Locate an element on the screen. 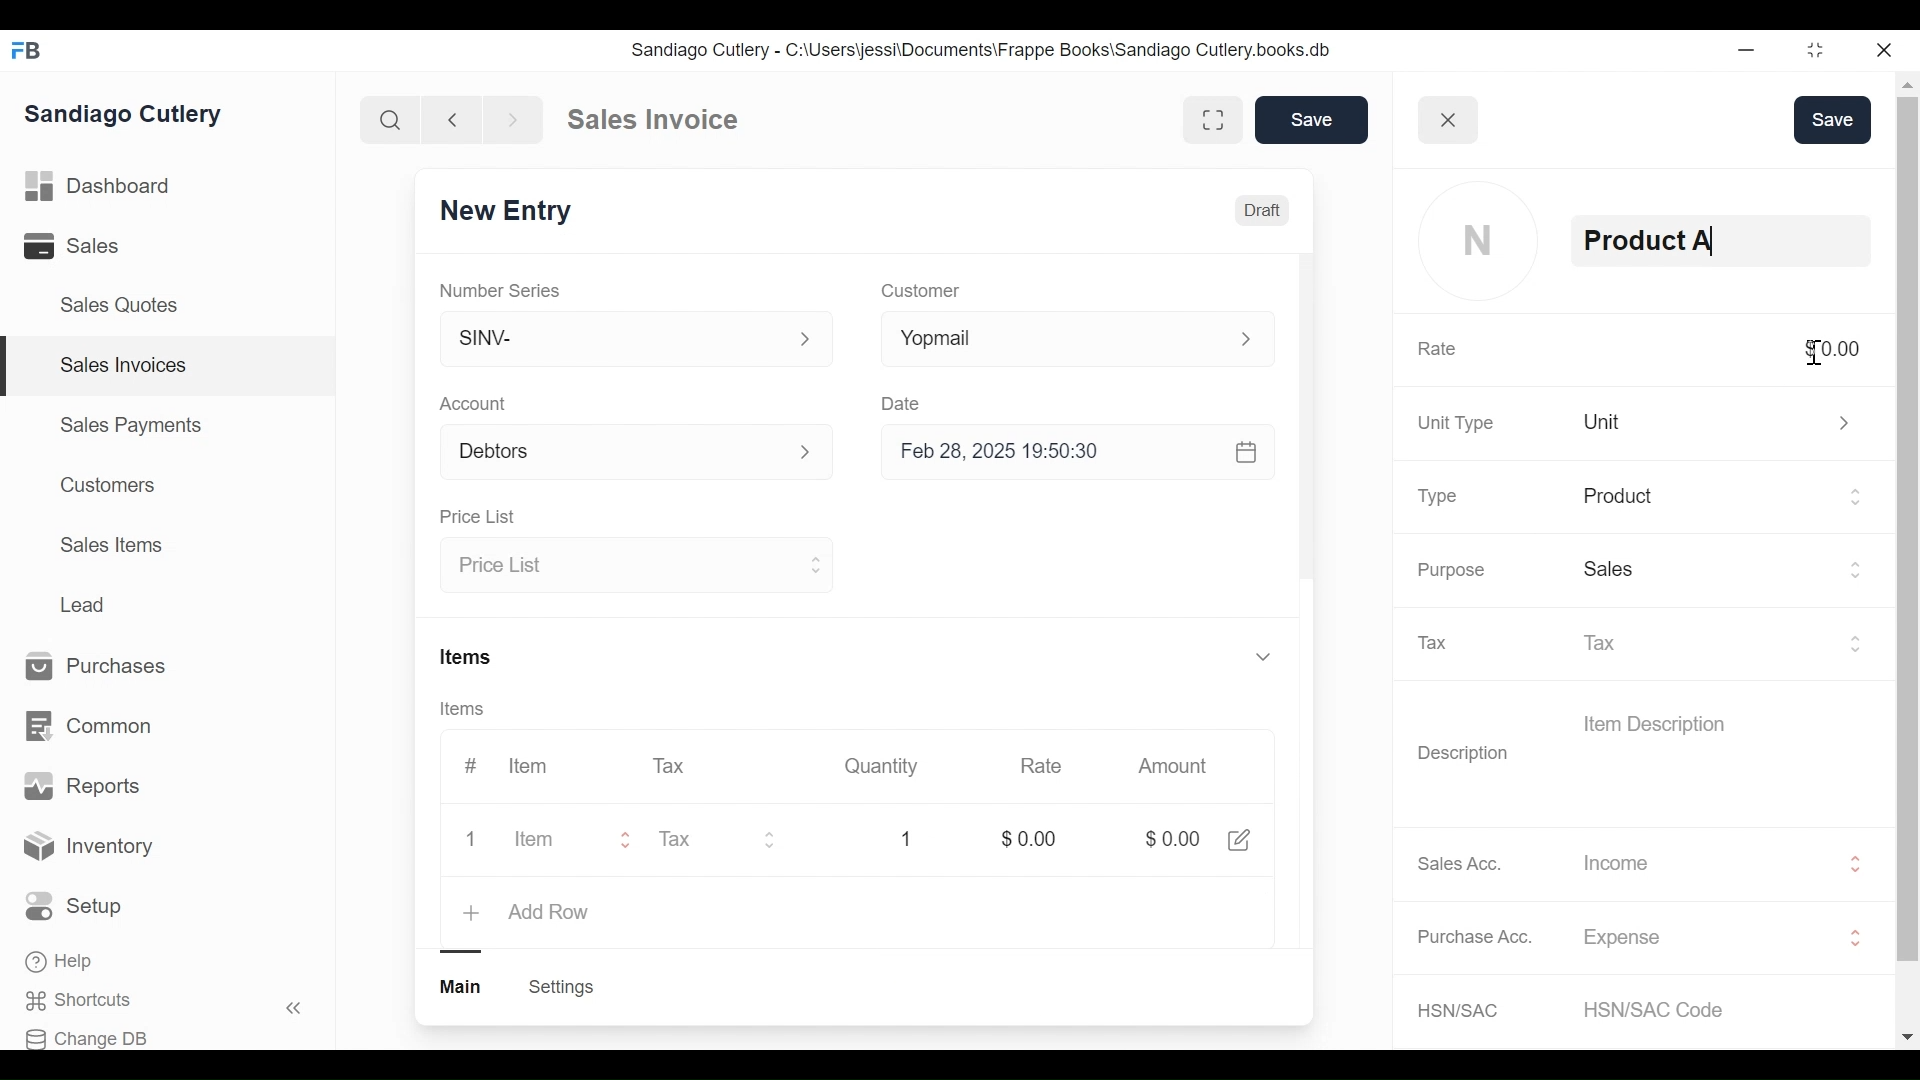  Account p is located at coordinates (638, 451).